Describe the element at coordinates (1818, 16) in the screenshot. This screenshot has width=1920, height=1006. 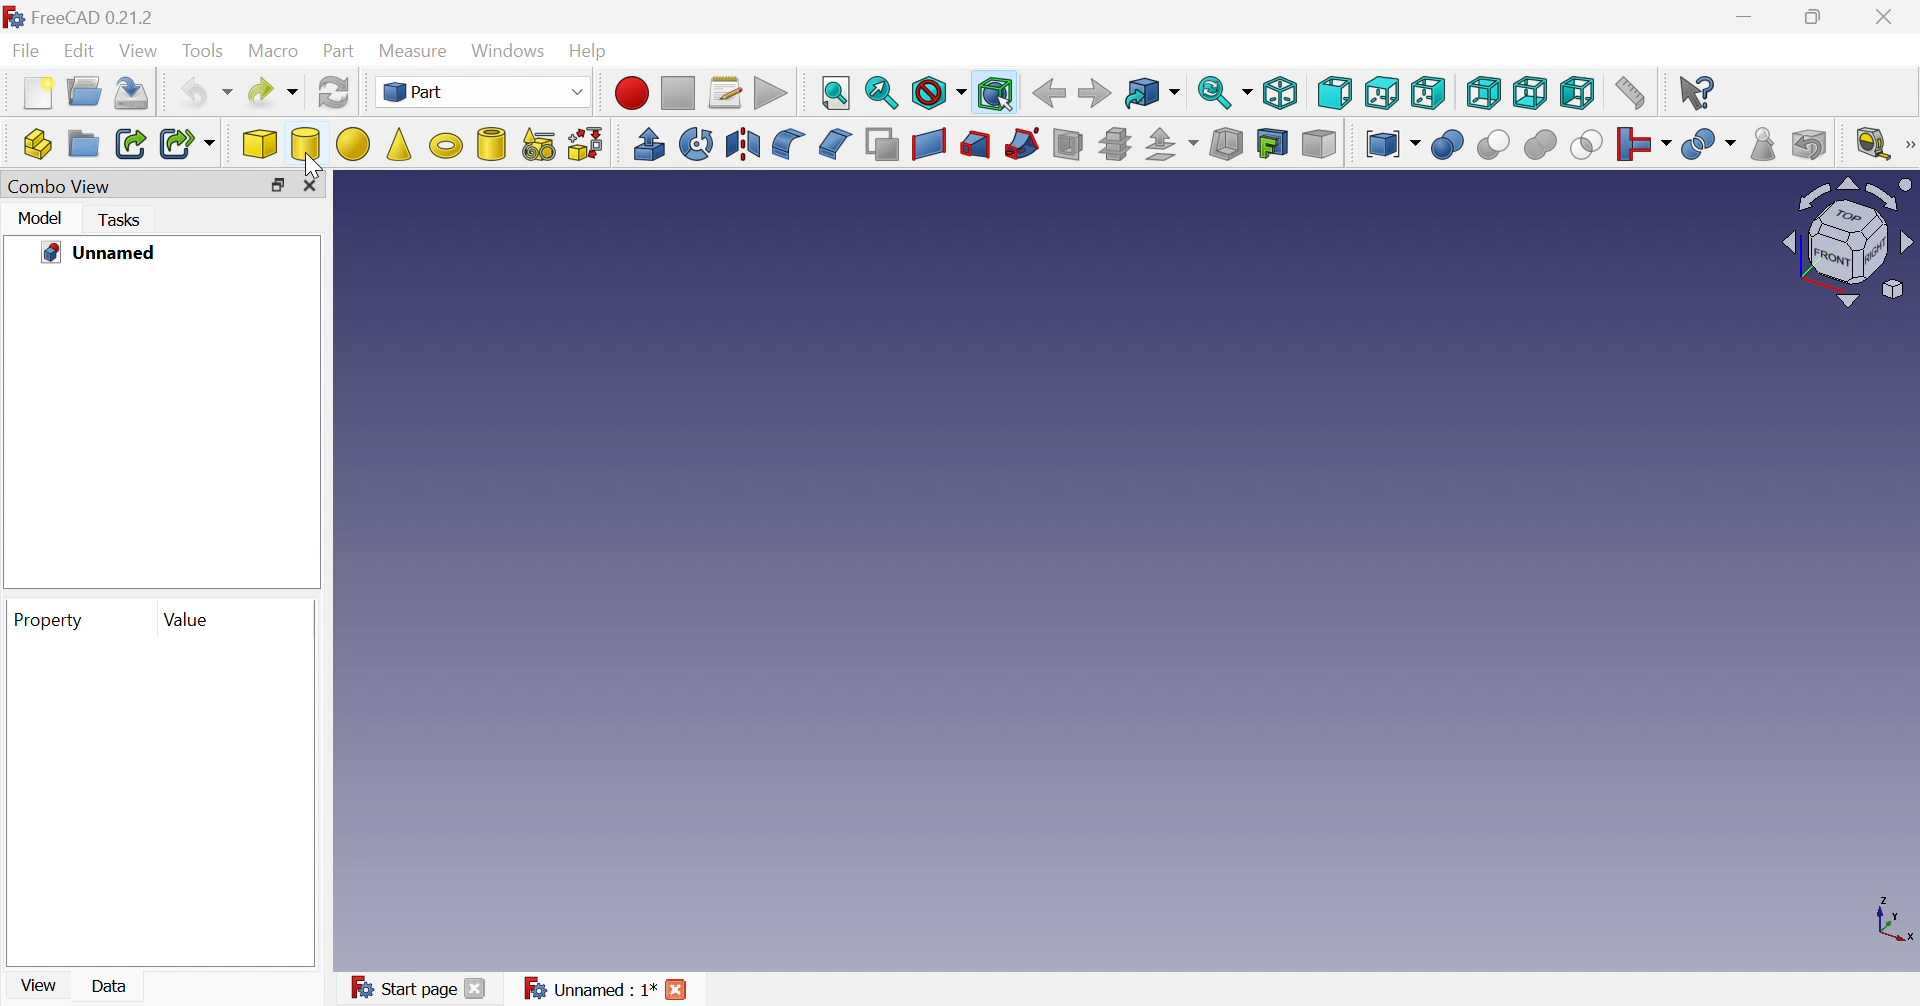
I see `Restore down` at that location.